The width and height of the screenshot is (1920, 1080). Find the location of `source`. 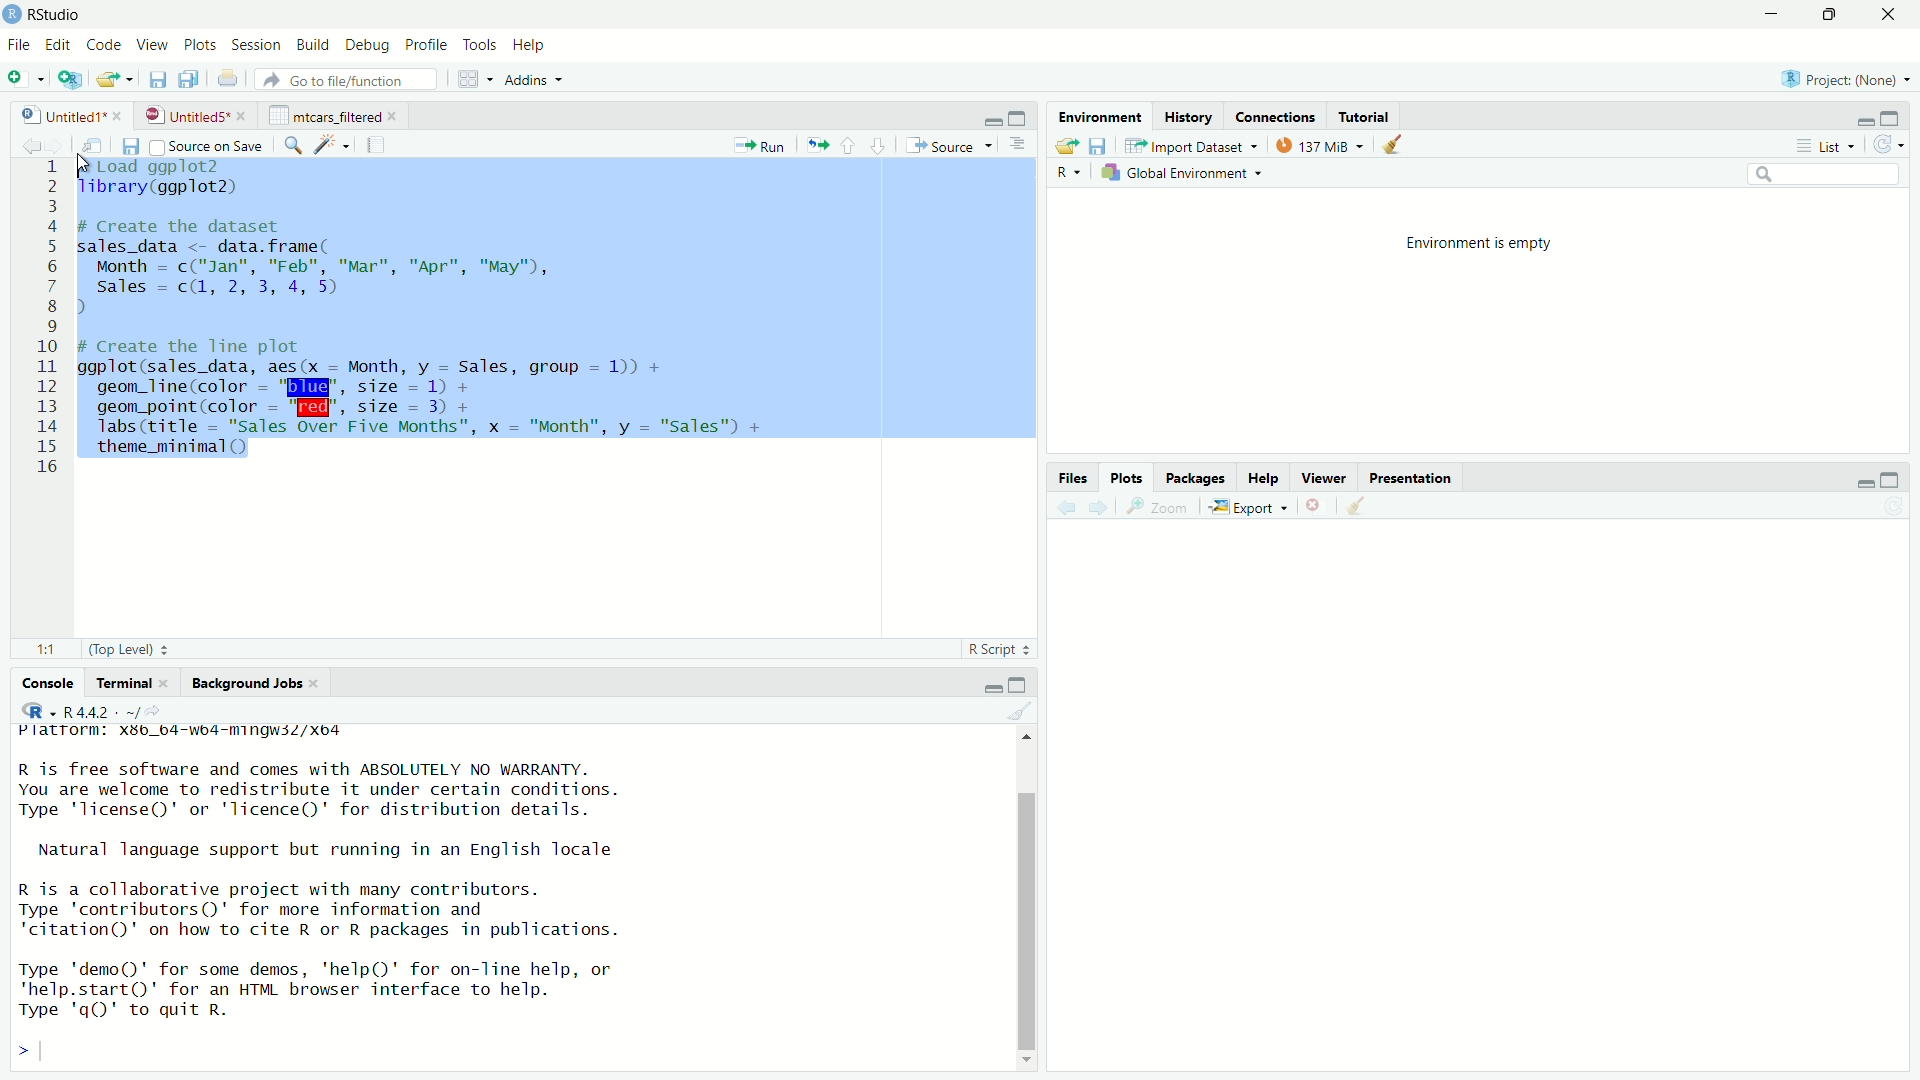

source is located at coordinates (947, 146).